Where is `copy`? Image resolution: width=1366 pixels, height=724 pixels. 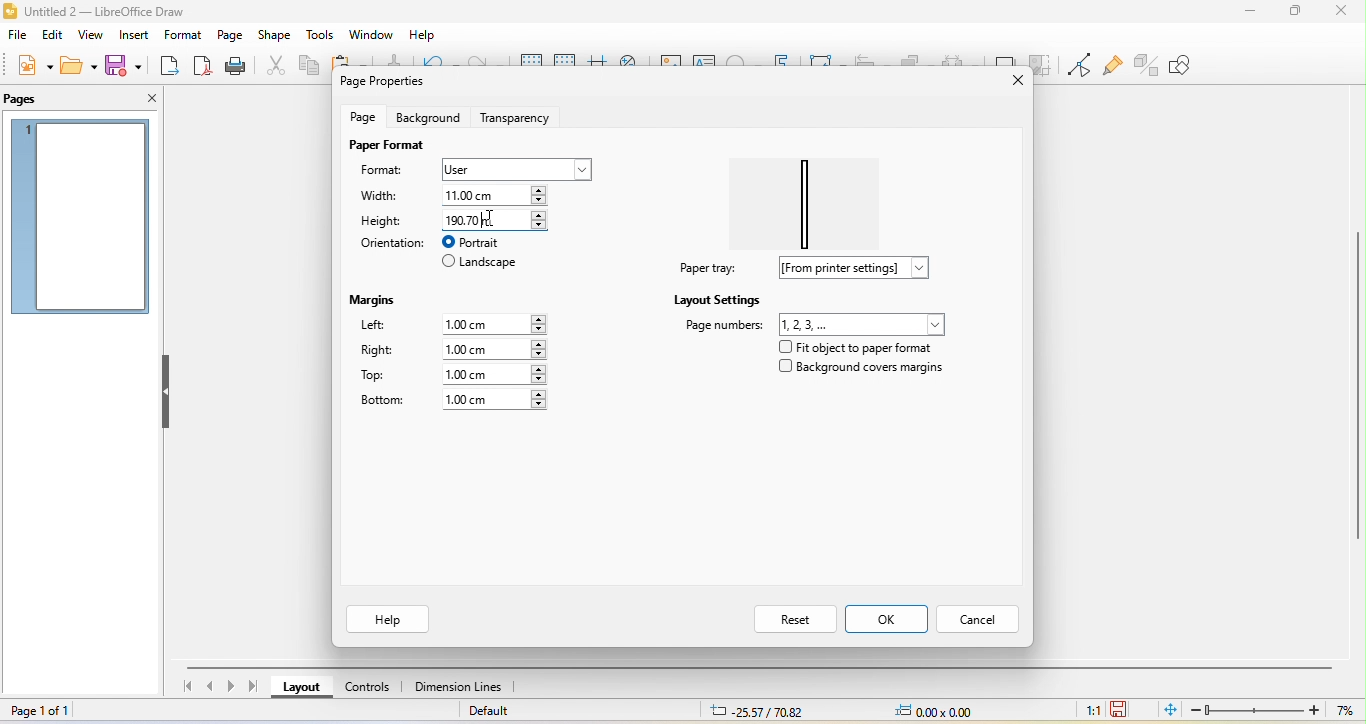 copy is located at coordinates (308, 68).